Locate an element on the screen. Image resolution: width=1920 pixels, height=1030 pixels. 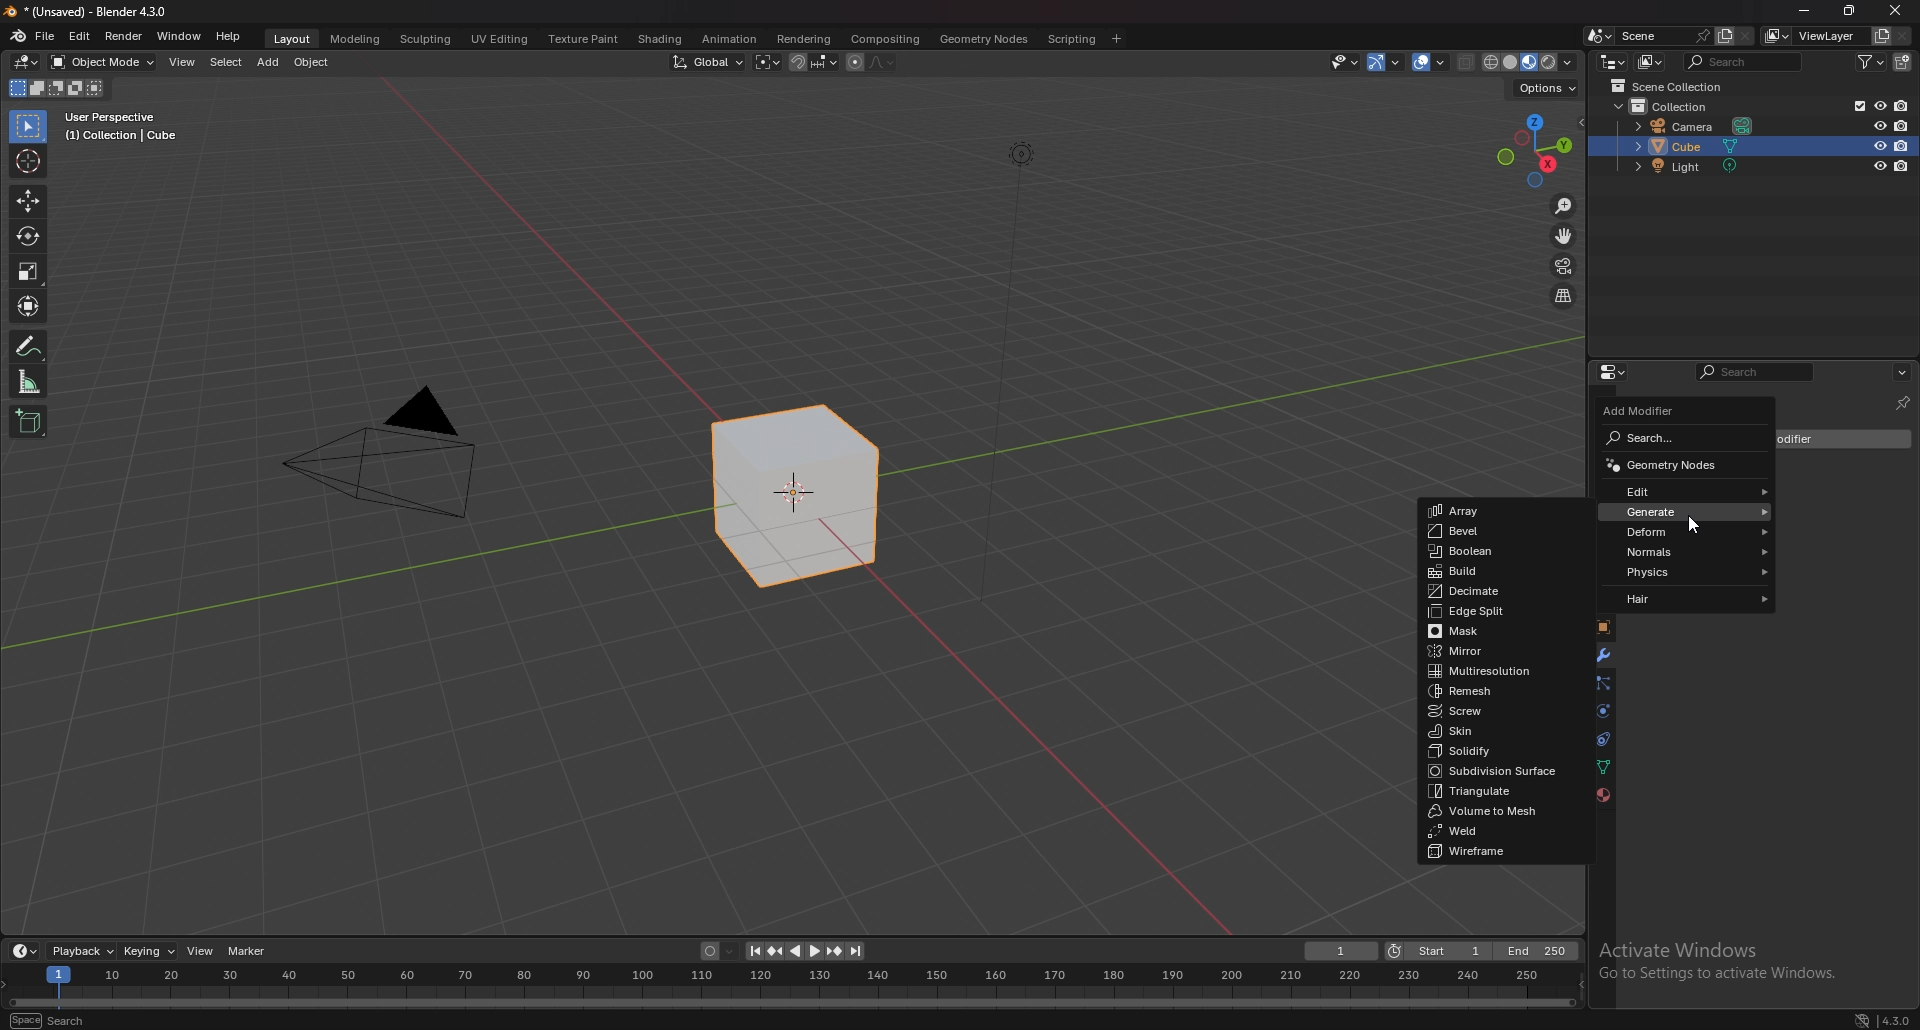
search is located at coordinates (1742, 62).